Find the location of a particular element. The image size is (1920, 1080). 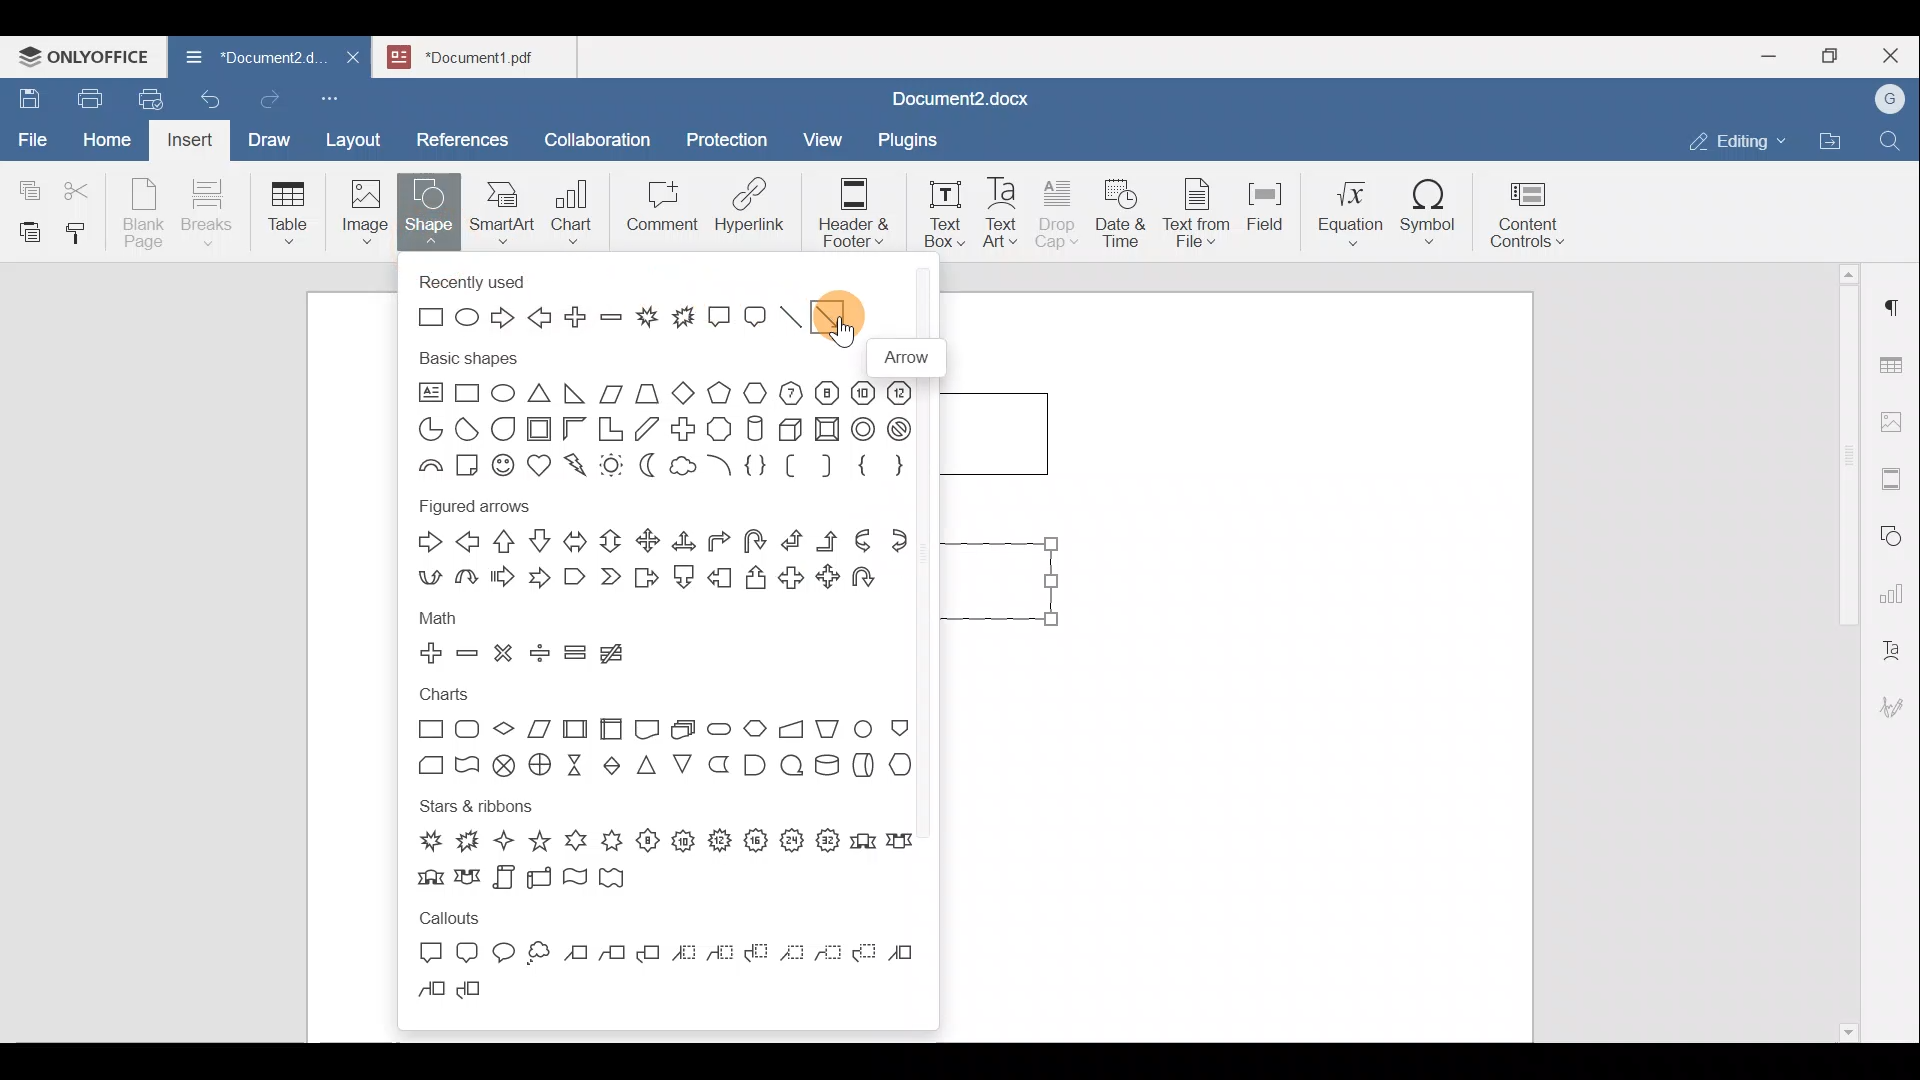

References is located at coordinates (461, 137).